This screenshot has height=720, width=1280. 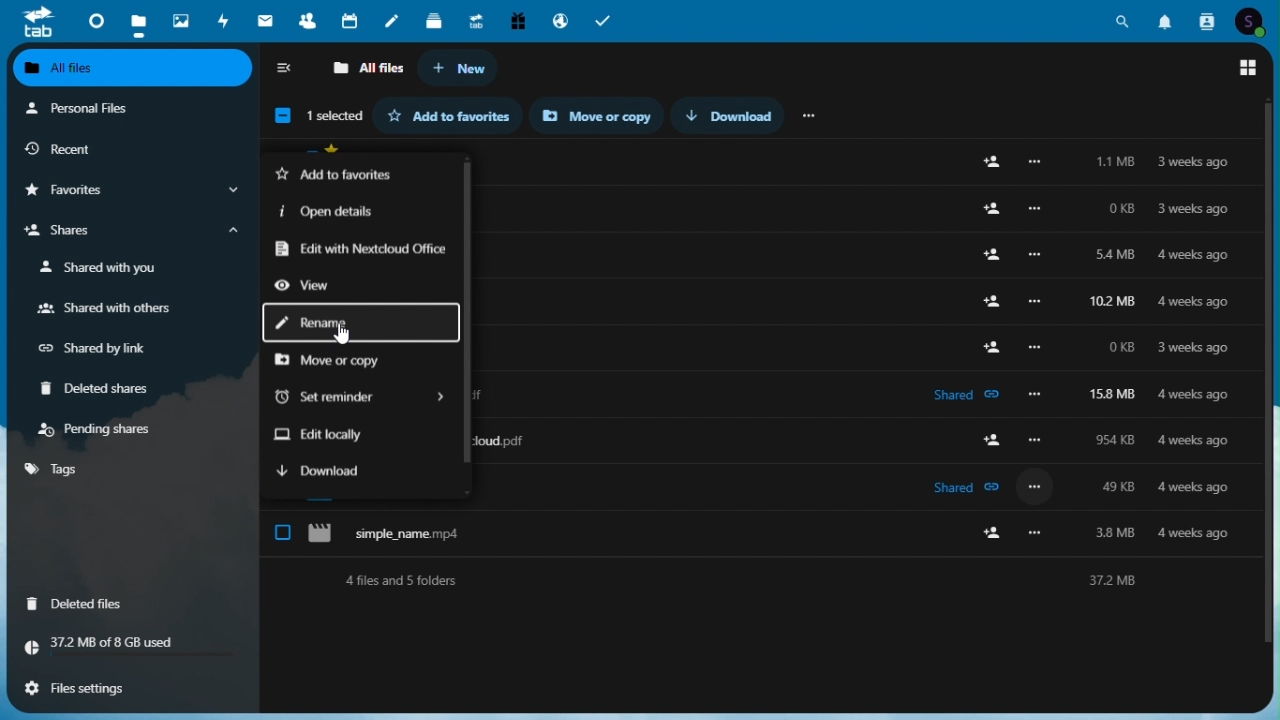 What do you see at coordinates (339, 336) in the screenshot?
I see `cursor` at bounding box center [339, 336].